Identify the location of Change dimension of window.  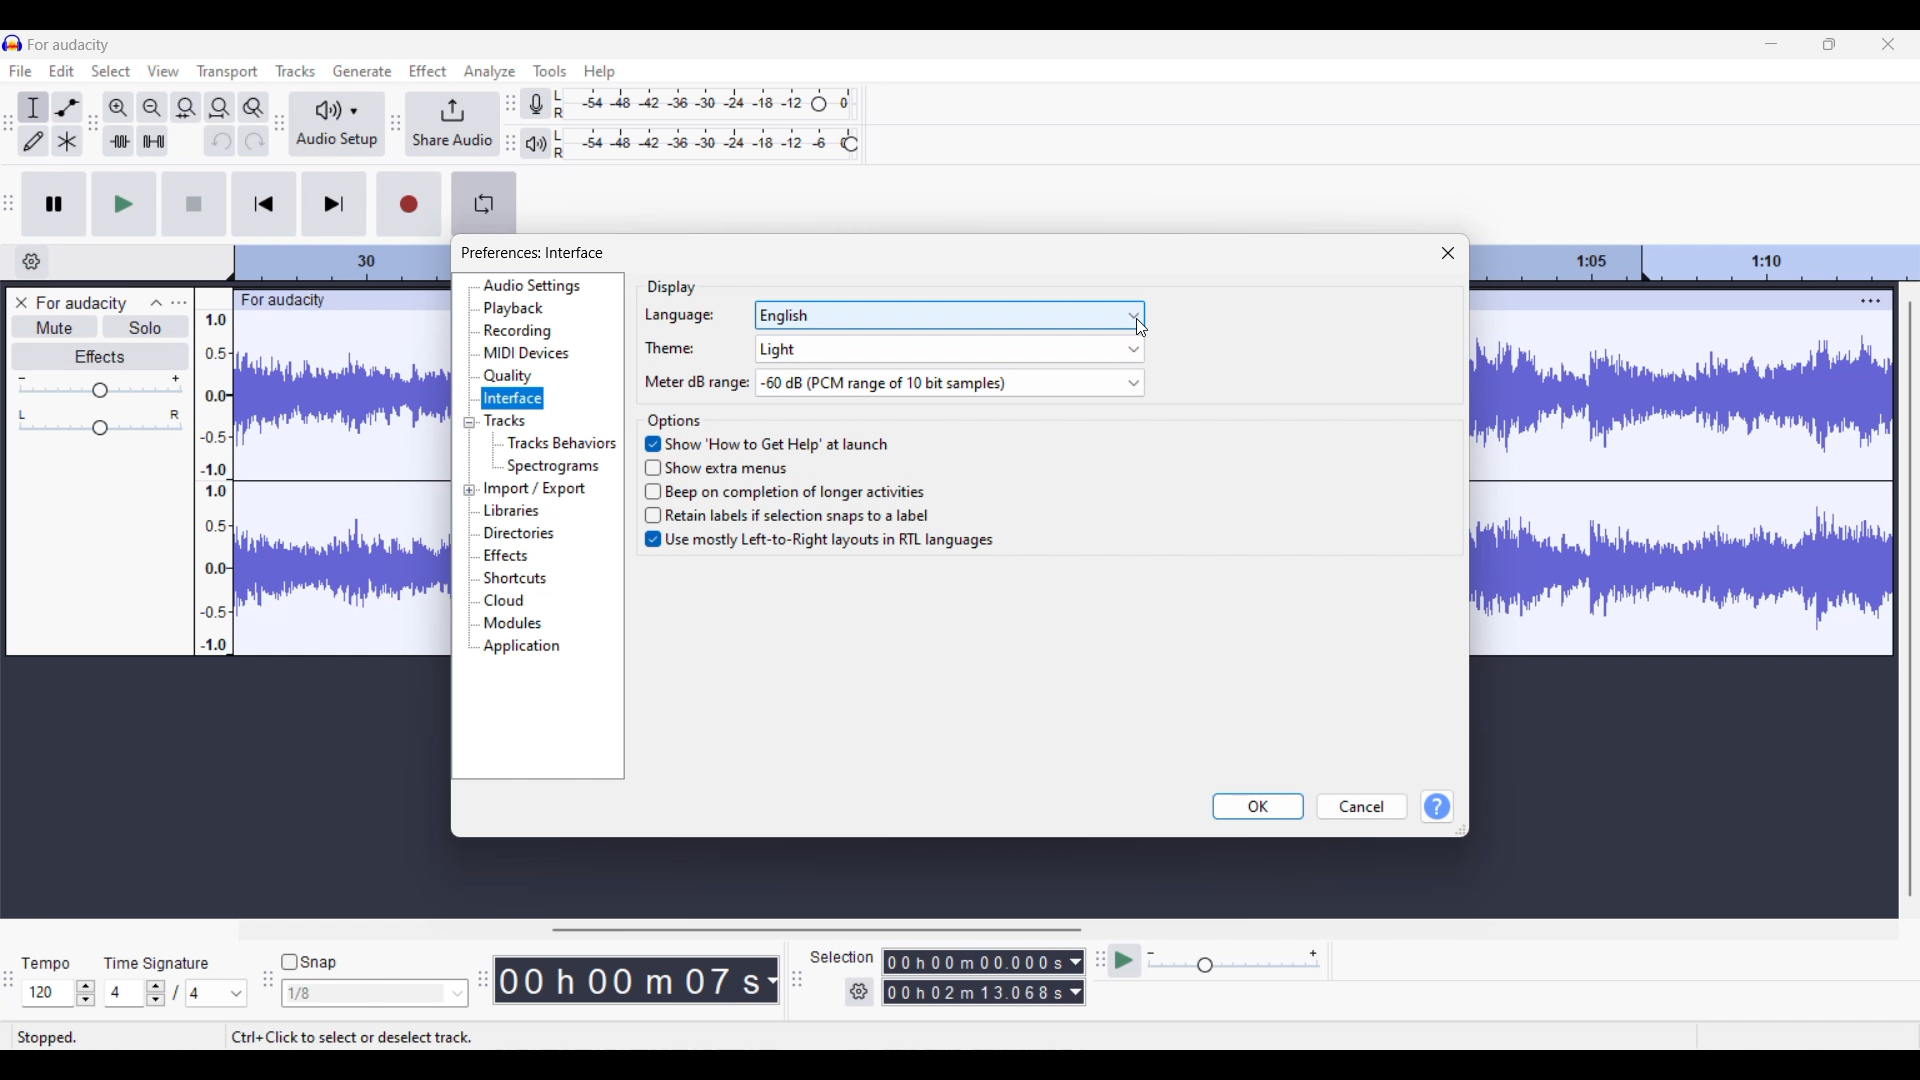
(1462, 829).